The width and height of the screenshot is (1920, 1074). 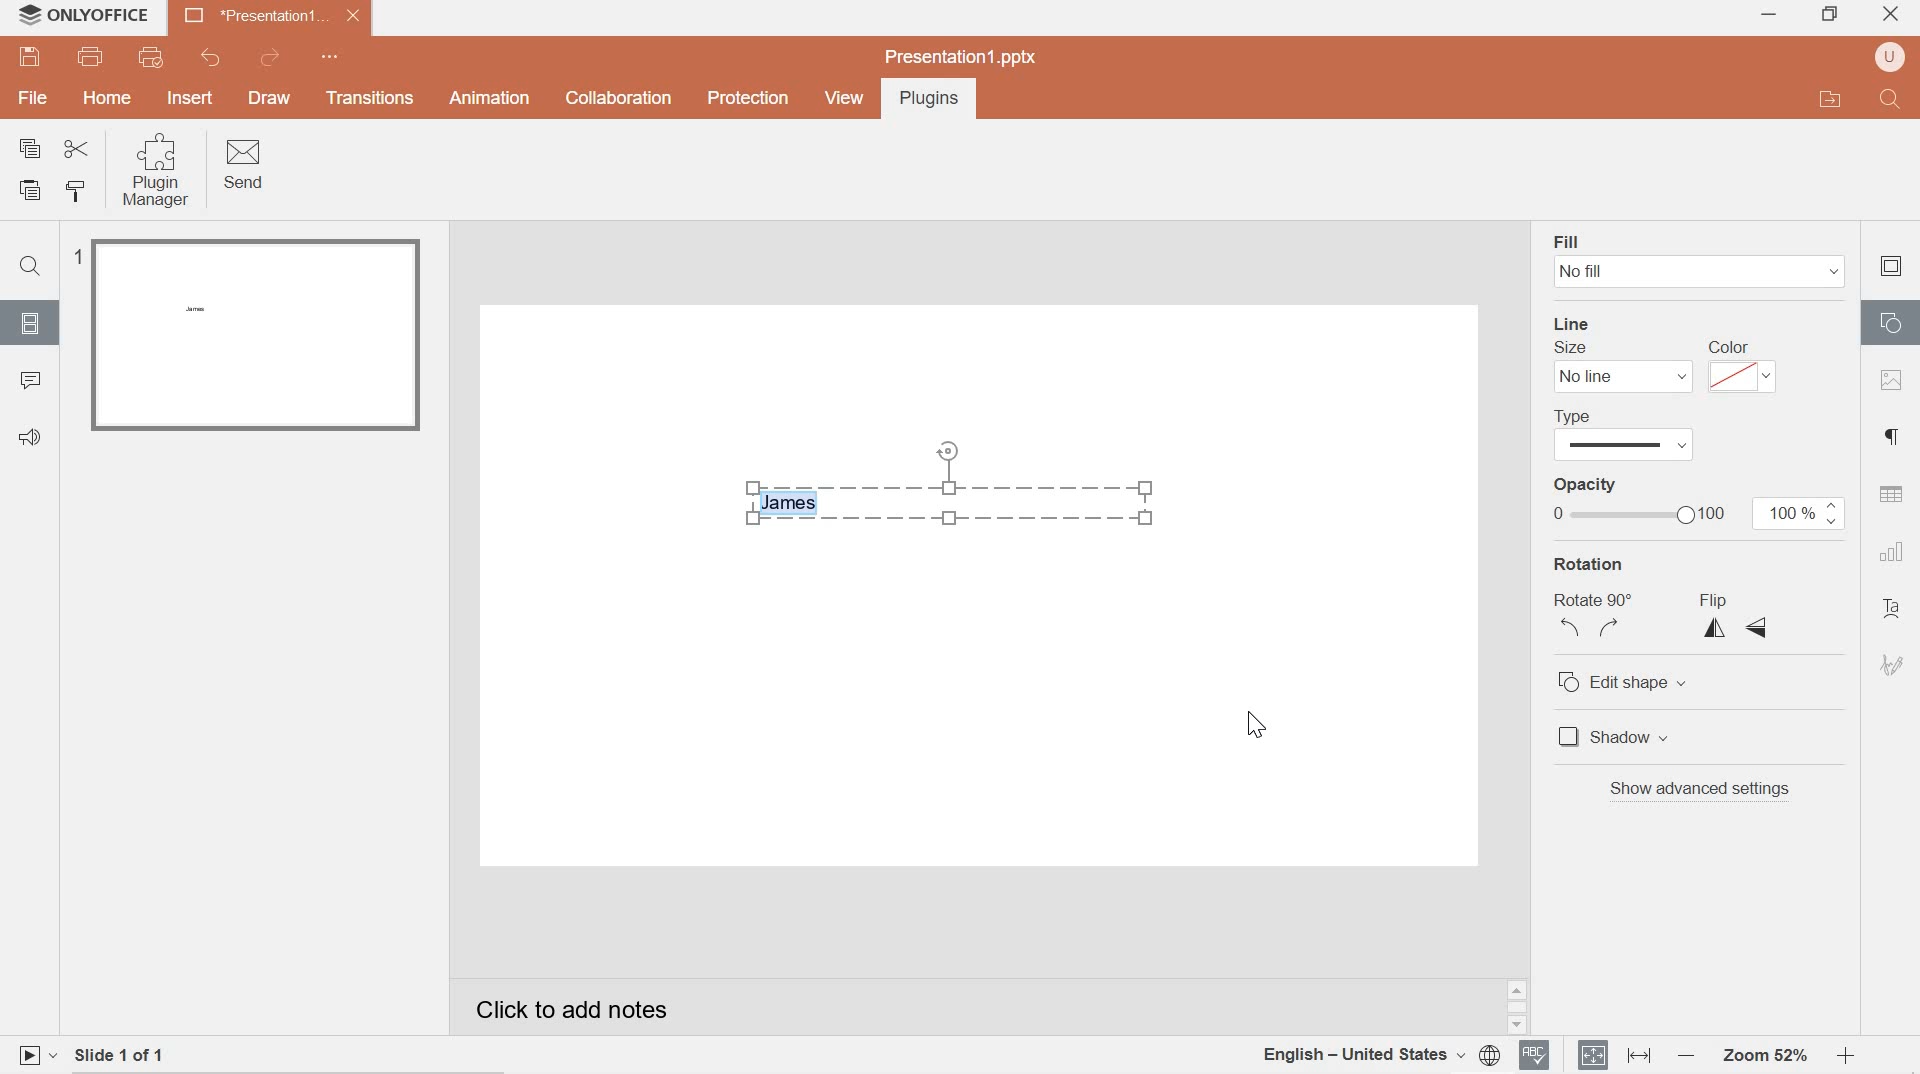 What do you see at coordinates (616, 99) in the screenshot?
I see `collaboration` at bounding box center [616, 99].